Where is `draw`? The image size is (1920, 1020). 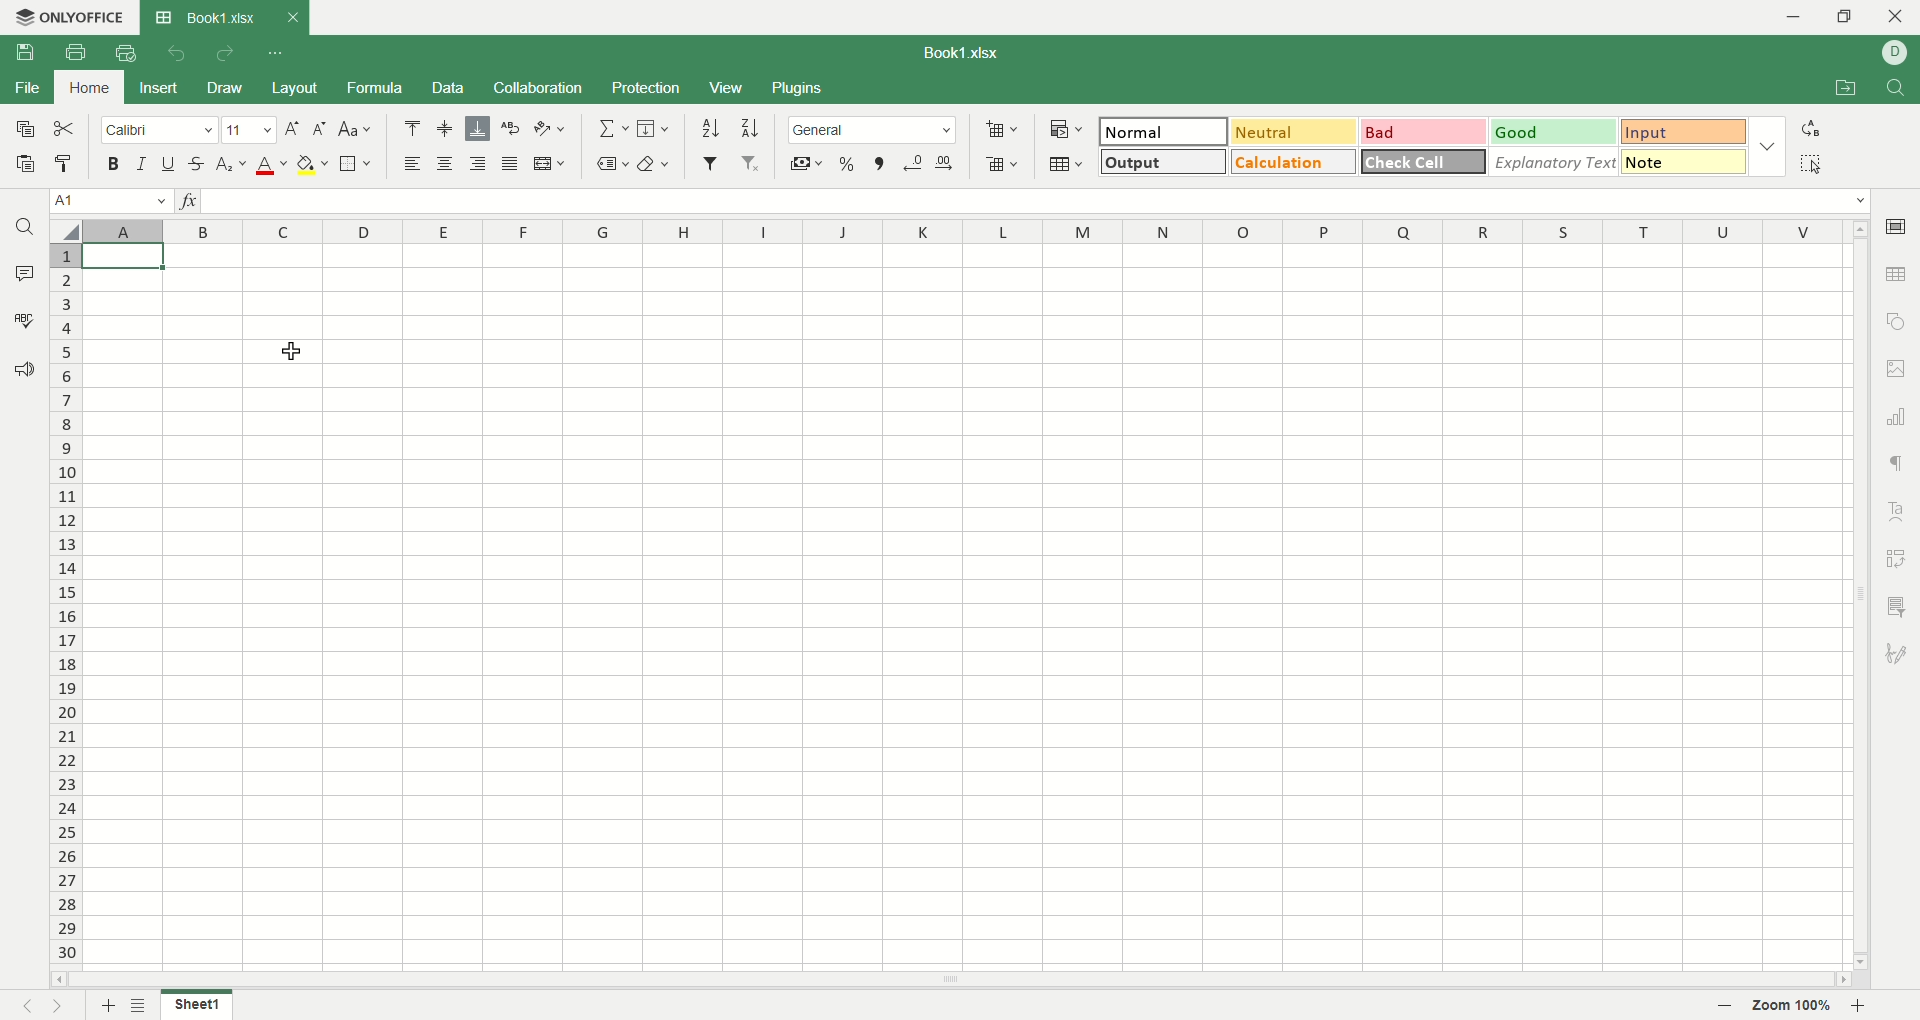 draw is located at coordinates (227, 89).